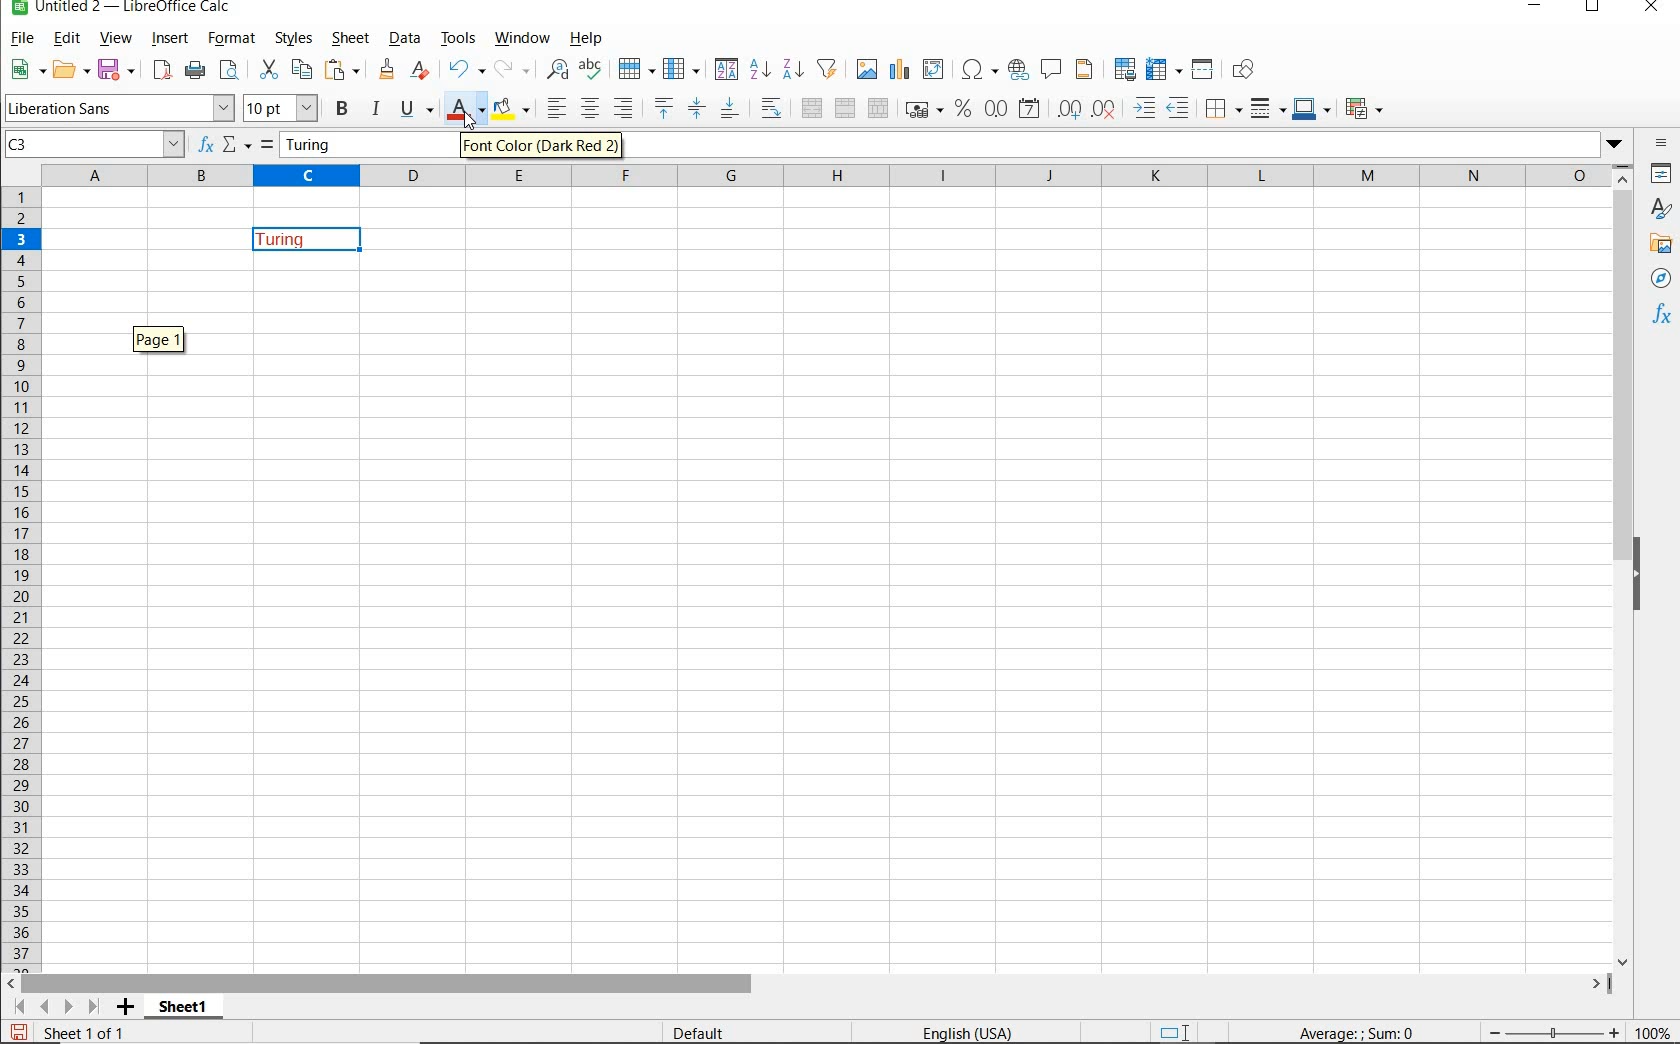 The height and width of the screenshot is (1044, 1680). Describe the element at coordinates (387, 72) in the screenshot. I see `CLONE FORMATTING` at that location.